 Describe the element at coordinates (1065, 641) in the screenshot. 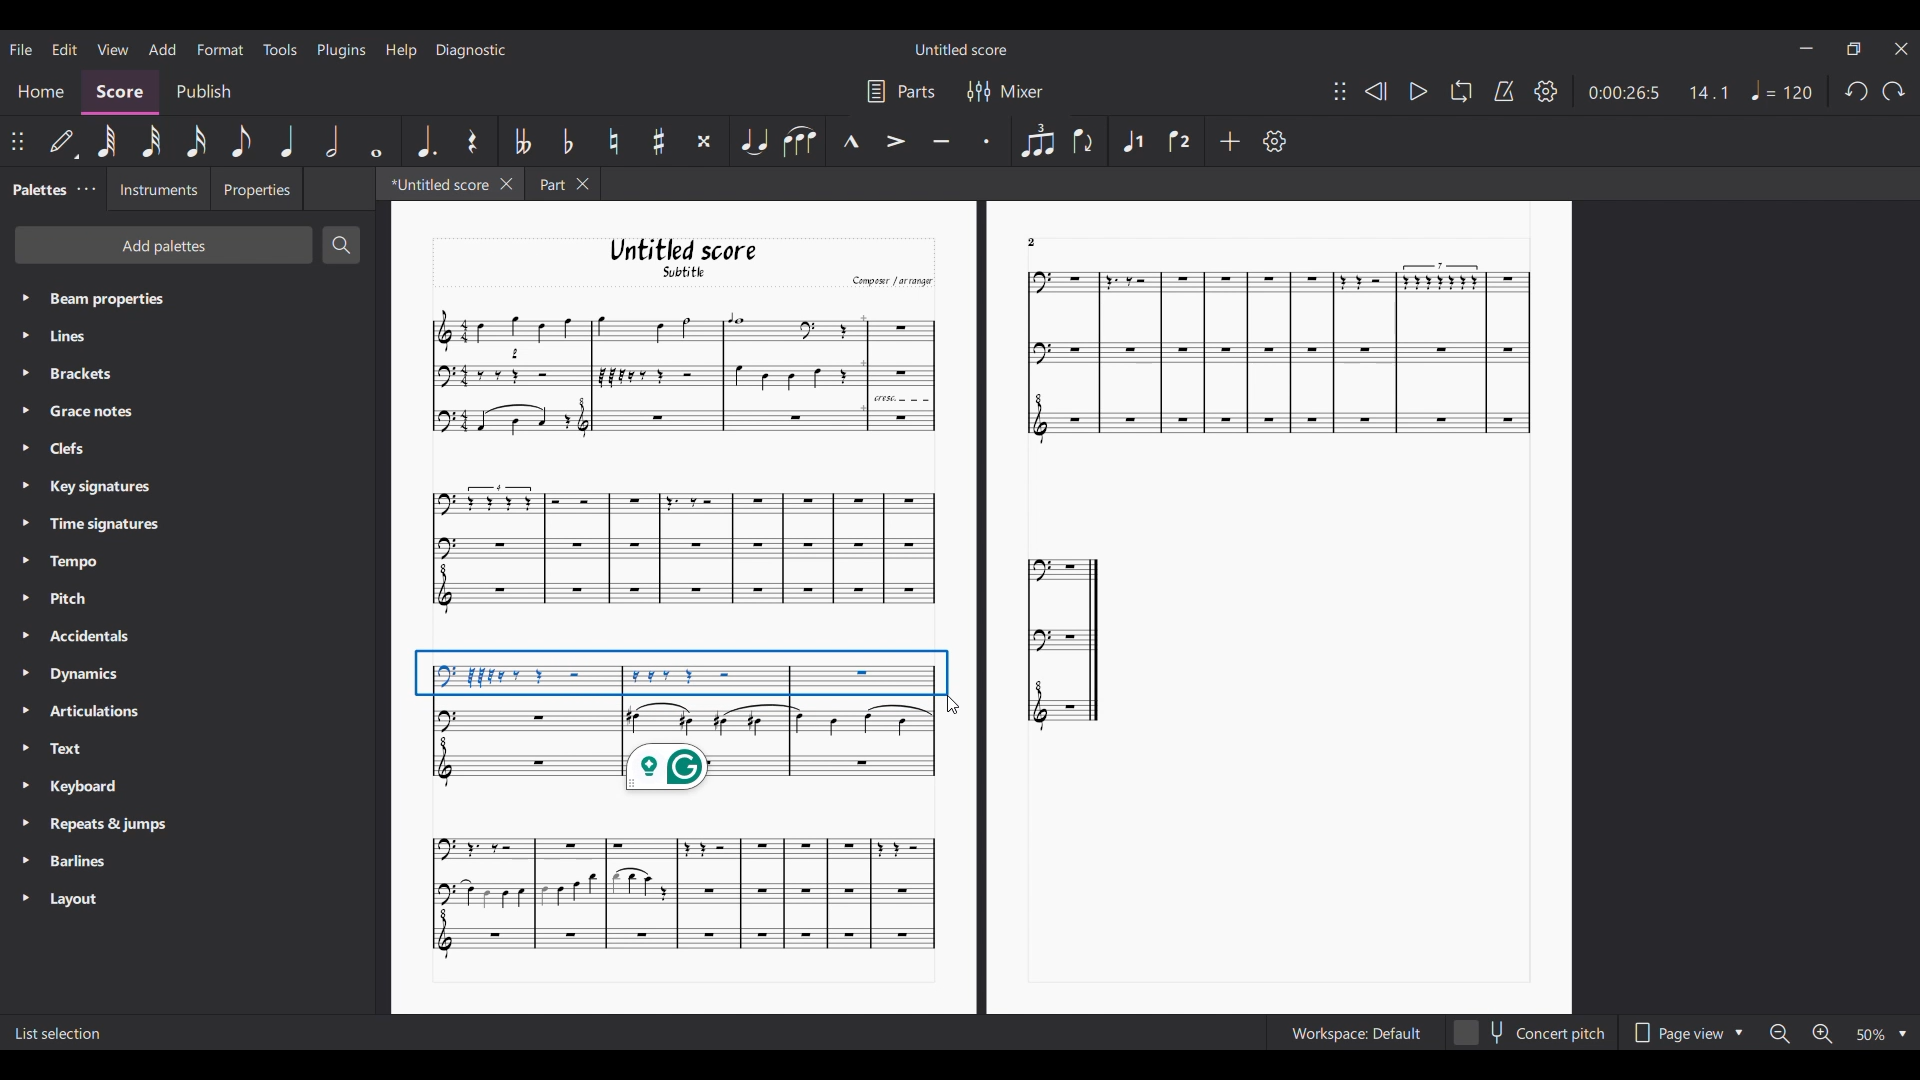

I see `Graph` at that location.